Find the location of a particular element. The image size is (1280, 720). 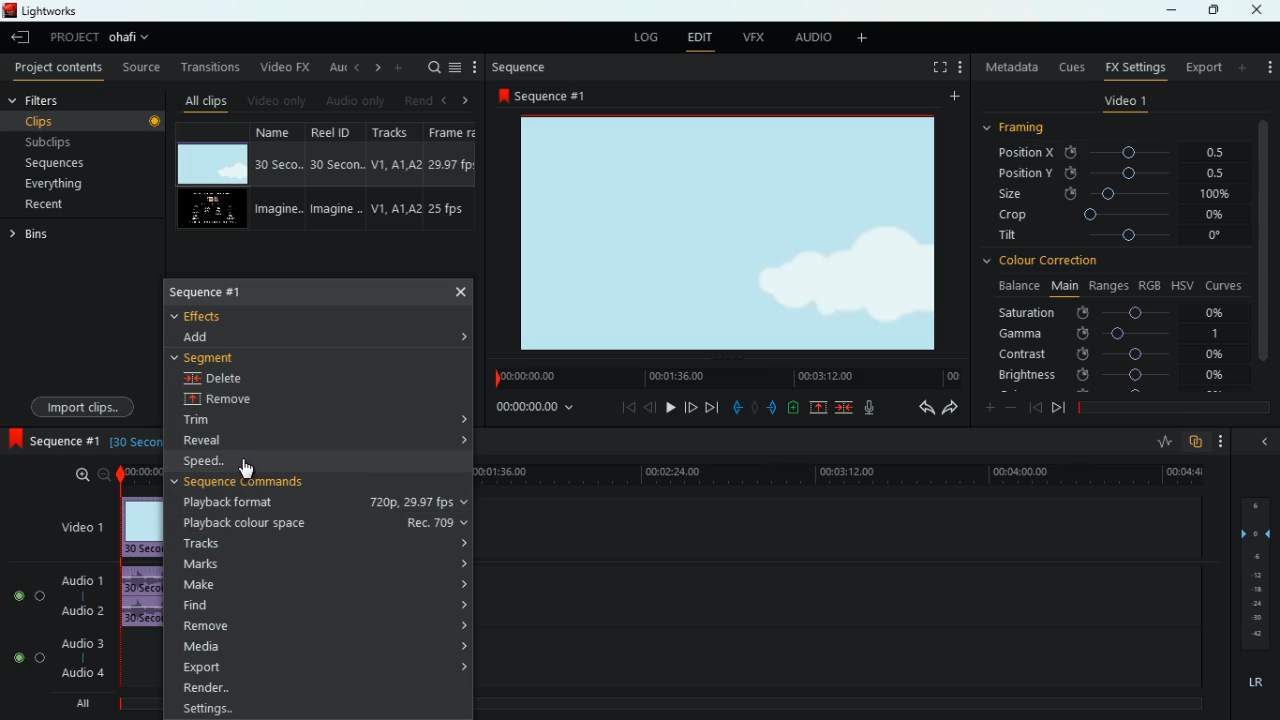

media is located at coordinates (240, 649).